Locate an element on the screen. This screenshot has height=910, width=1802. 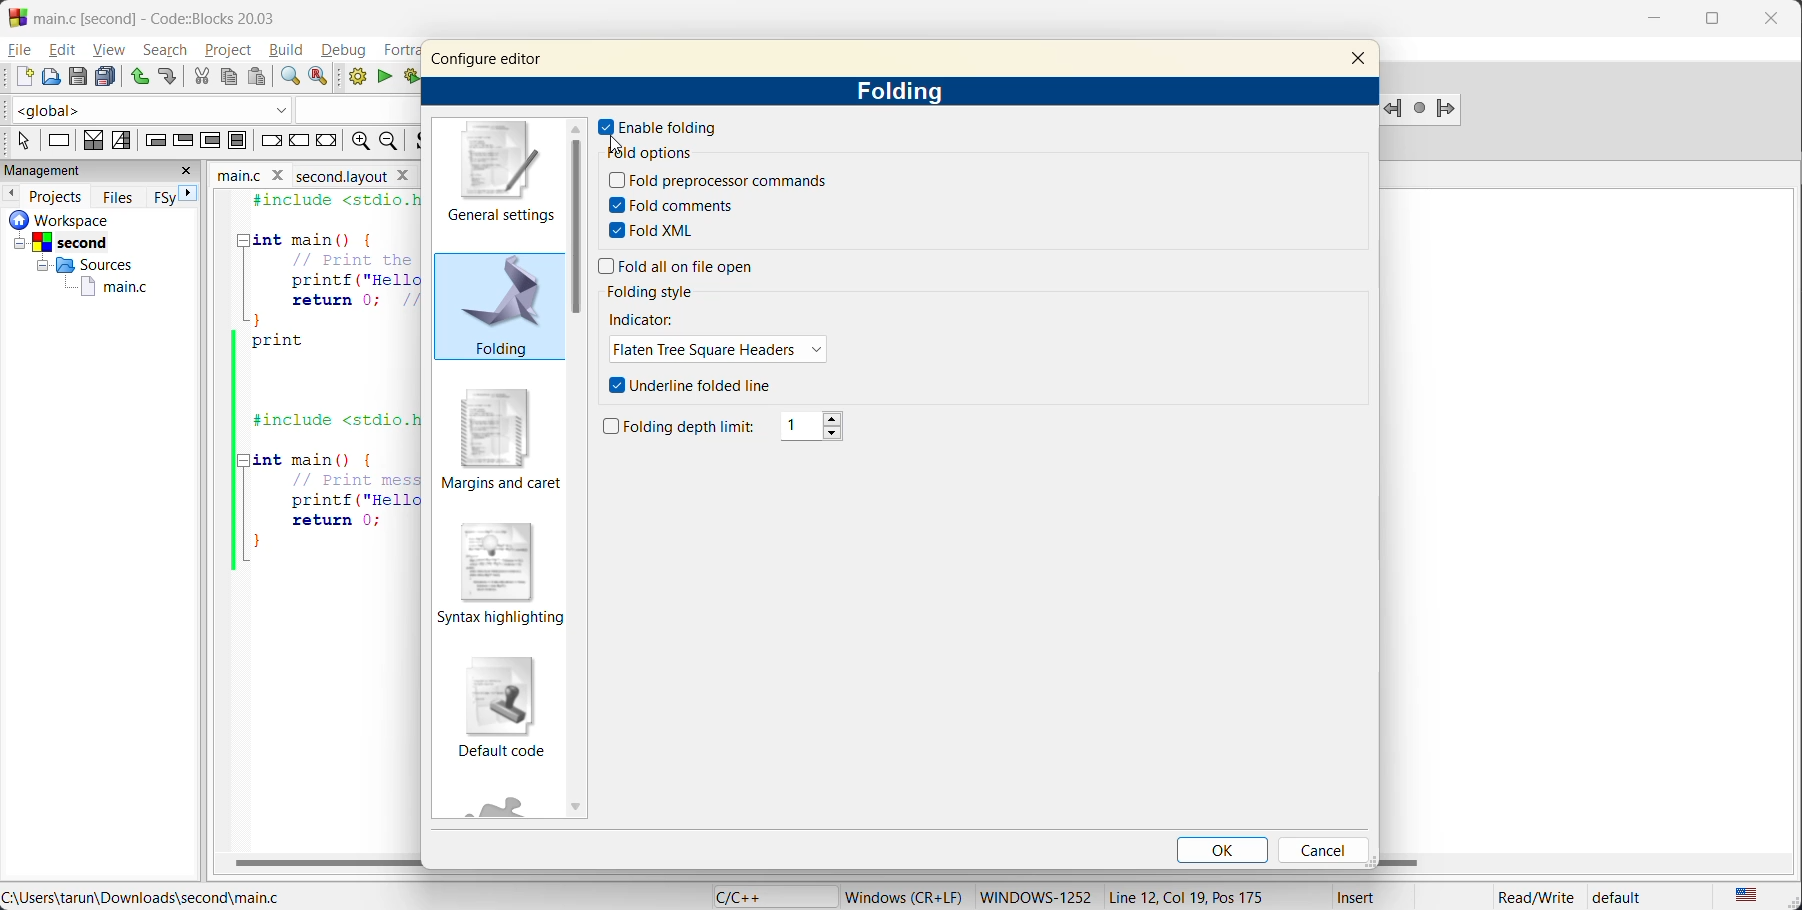
new is located at coordinates (18, 77).